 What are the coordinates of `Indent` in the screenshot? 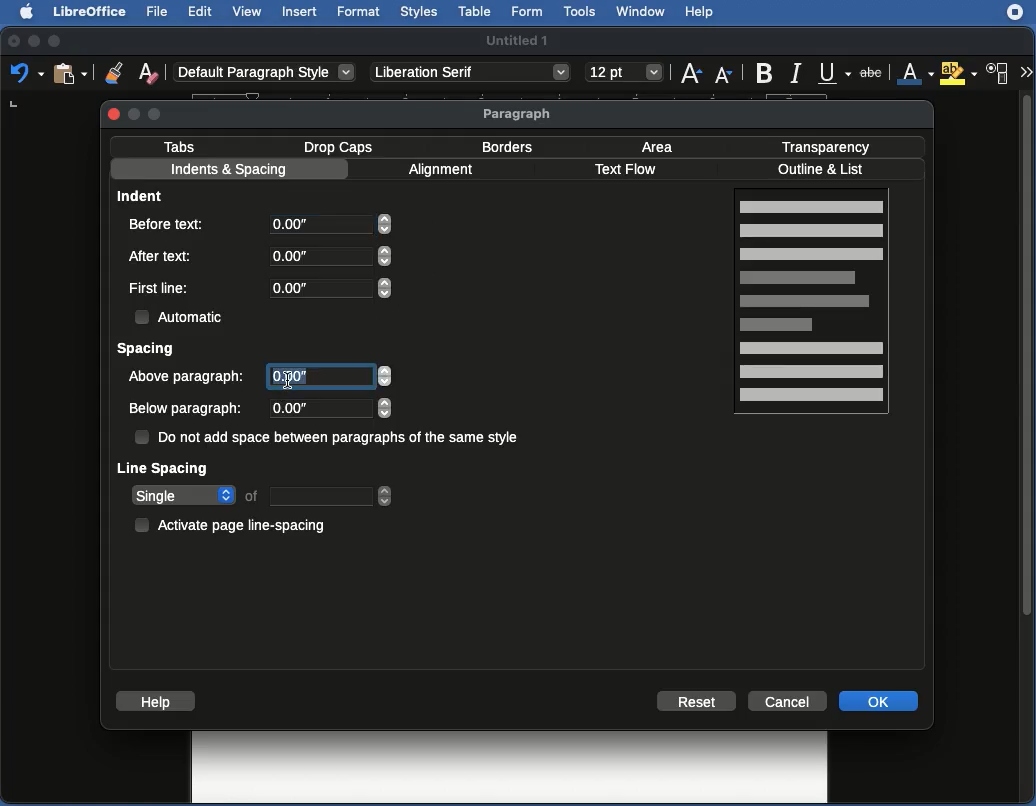 It's located at (143, 195).